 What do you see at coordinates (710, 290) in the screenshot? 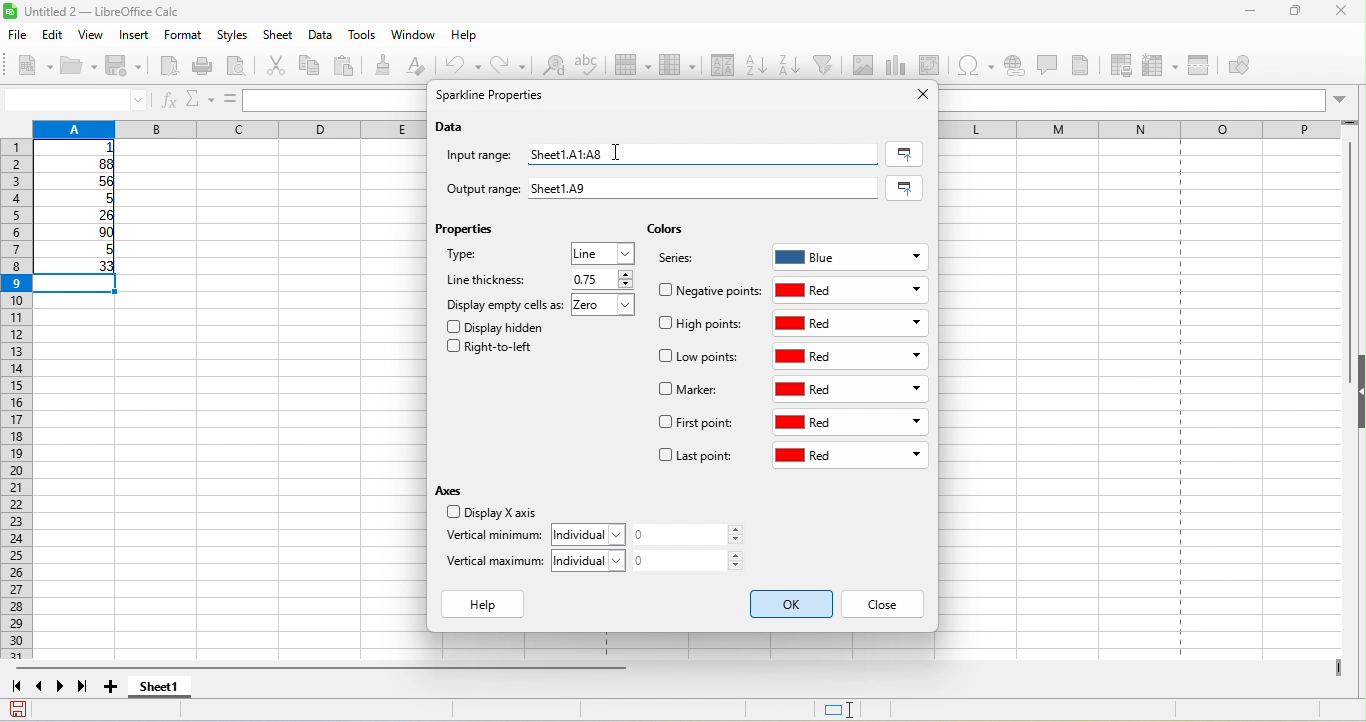
I see `negative points` at bounding box center [710, 290].